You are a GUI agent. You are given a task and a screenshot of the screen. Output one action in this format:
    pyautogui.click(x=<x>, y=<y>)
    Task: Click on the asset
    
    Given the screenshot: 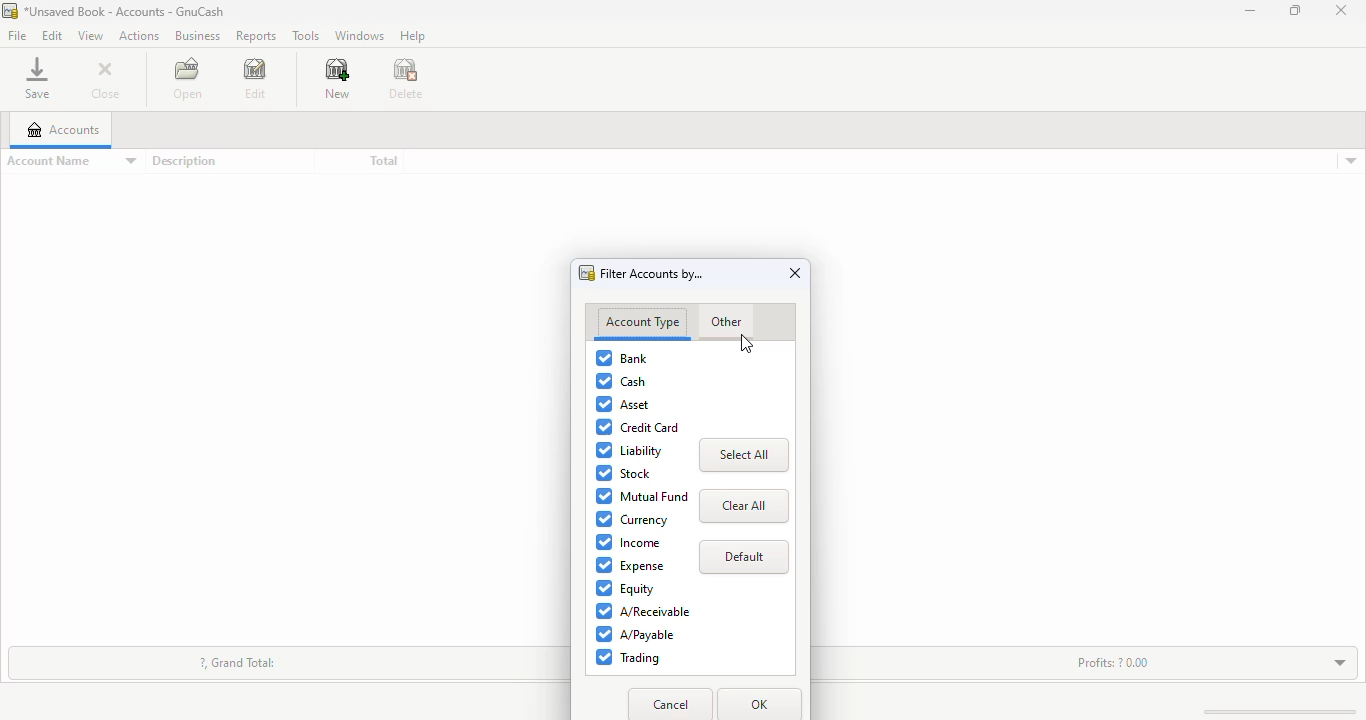 What is the action you would take?
    pyautogui.click(x=624, y=404)
    